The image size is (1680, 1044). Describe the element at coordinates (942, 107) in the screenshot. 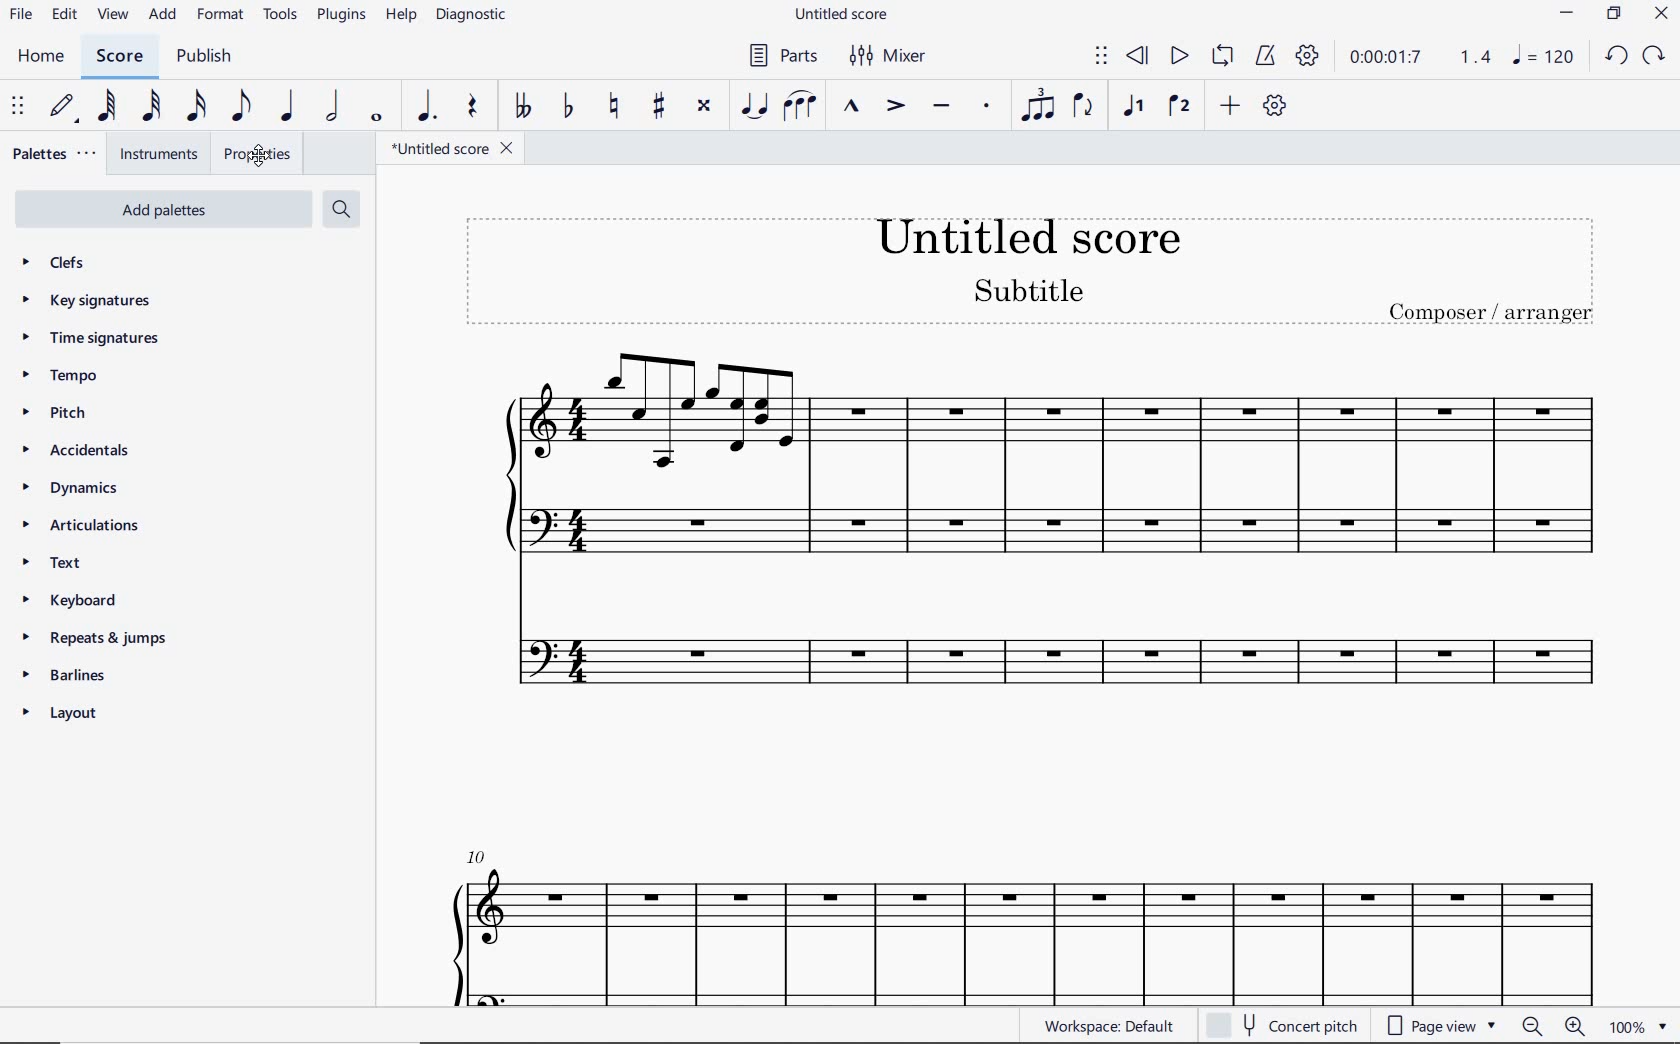

I see `TENUTO` at that location.